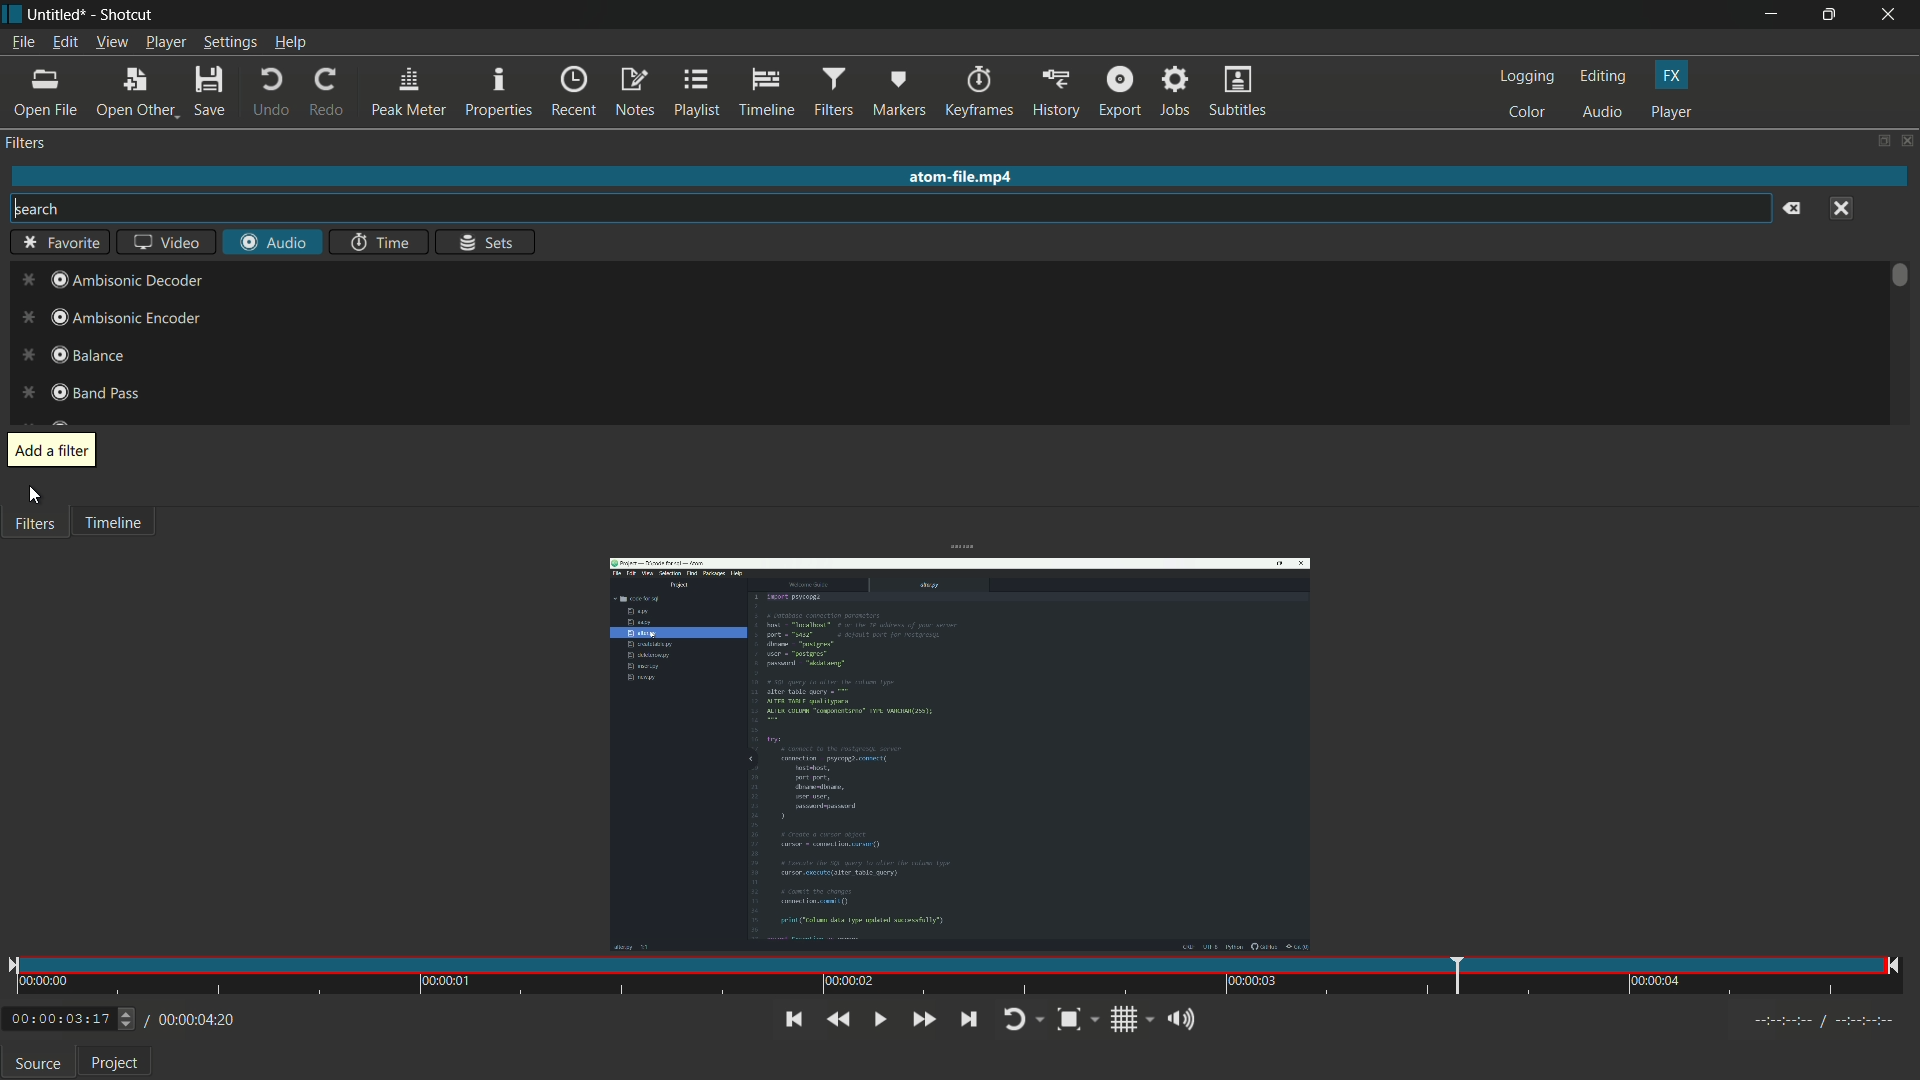 This screenshot has height=1080, width=1920. What do you see at coordinates (1790, 208) in the screenshot?
I see `clear search` at bounding box center [1790, 208].